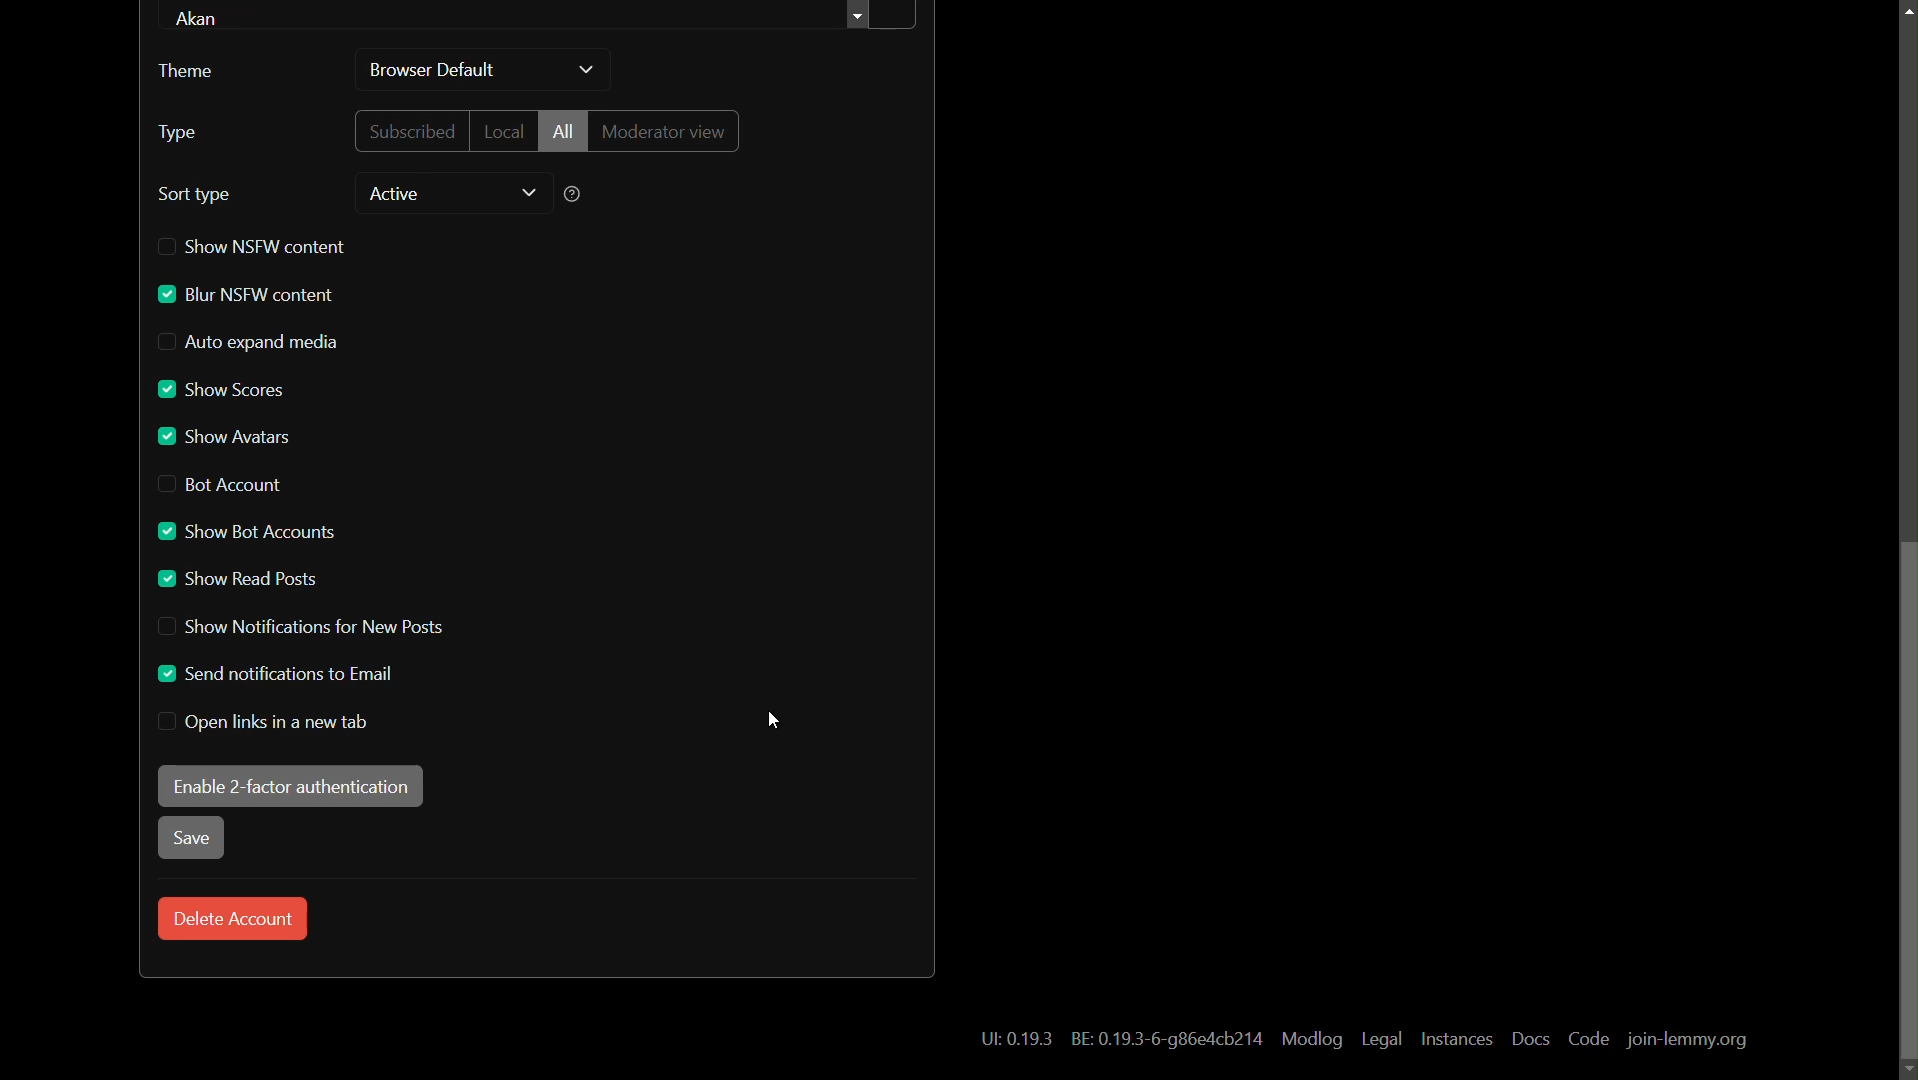  I want to click on text, so click(1168, 1041).